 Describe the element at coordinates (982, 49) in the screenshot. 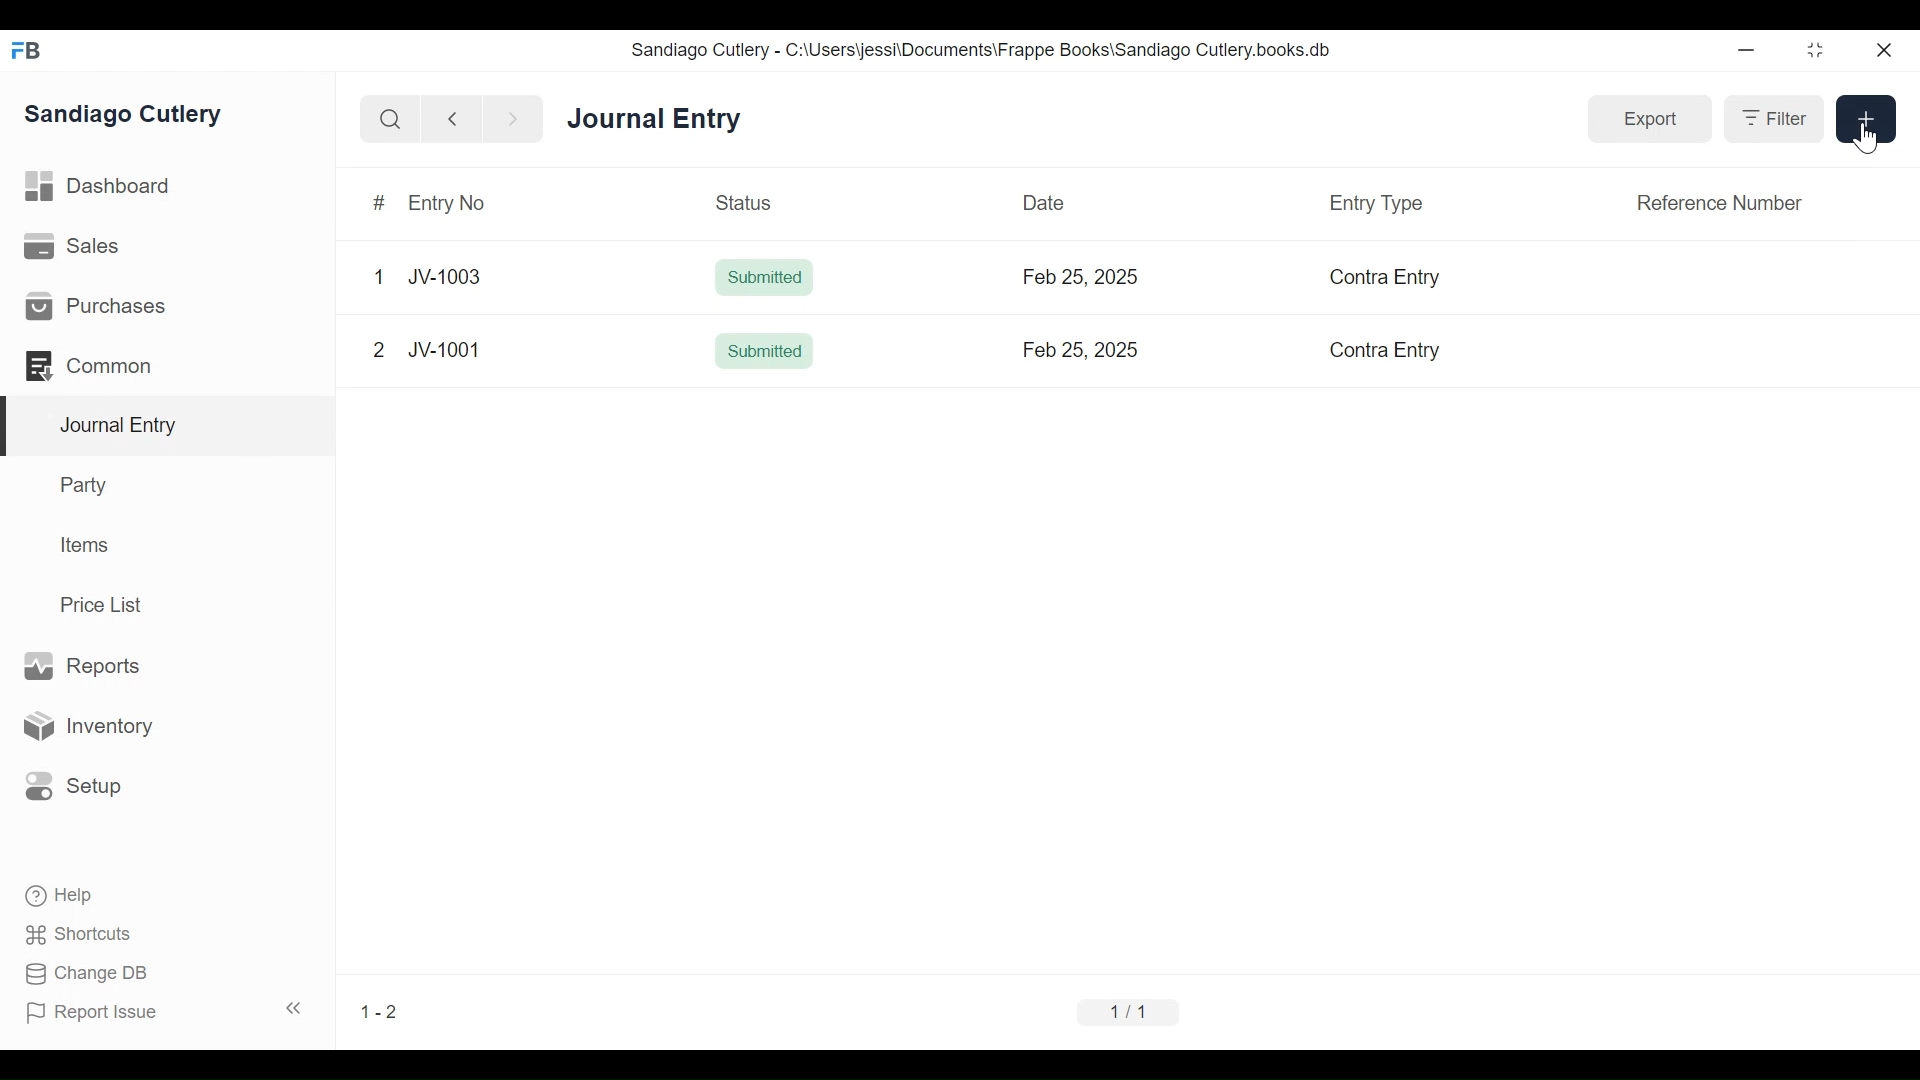

I see `Sandiago Cutlery - C:\Users\jessi\Documents\Frappe Books\Sandiago Cutlery.books.db` at that location.